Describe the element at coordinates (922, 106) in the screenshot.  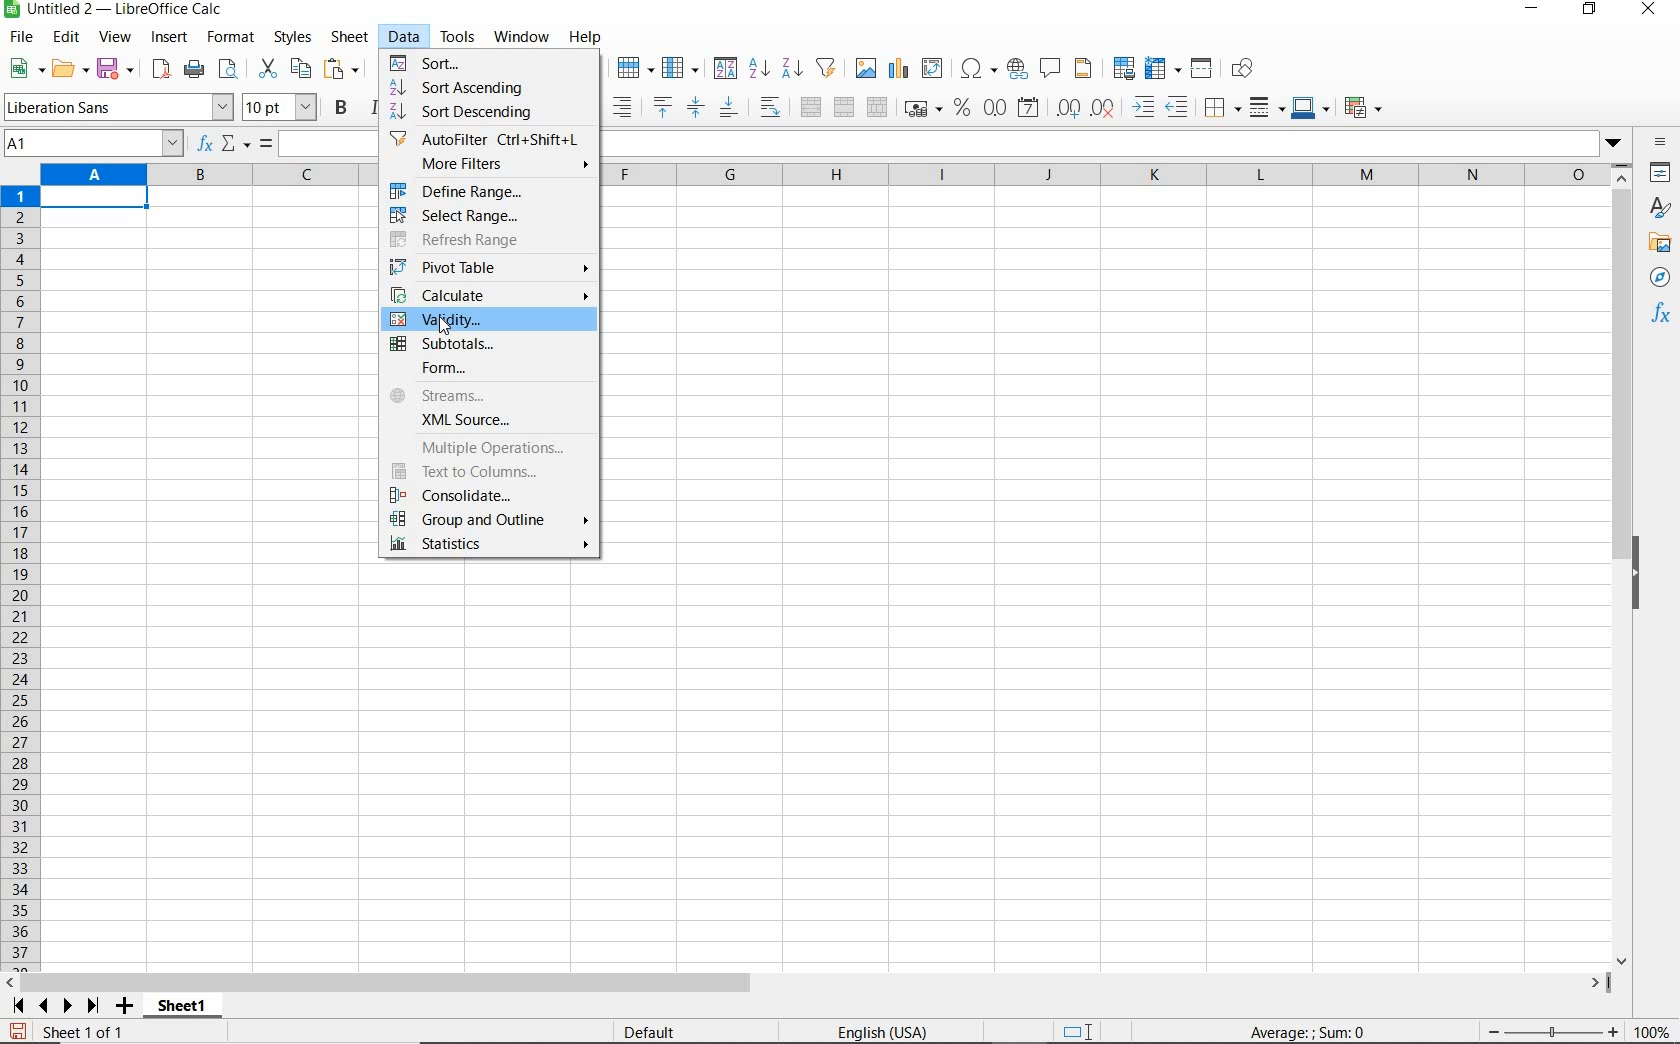
I see `format as currency` at that location.